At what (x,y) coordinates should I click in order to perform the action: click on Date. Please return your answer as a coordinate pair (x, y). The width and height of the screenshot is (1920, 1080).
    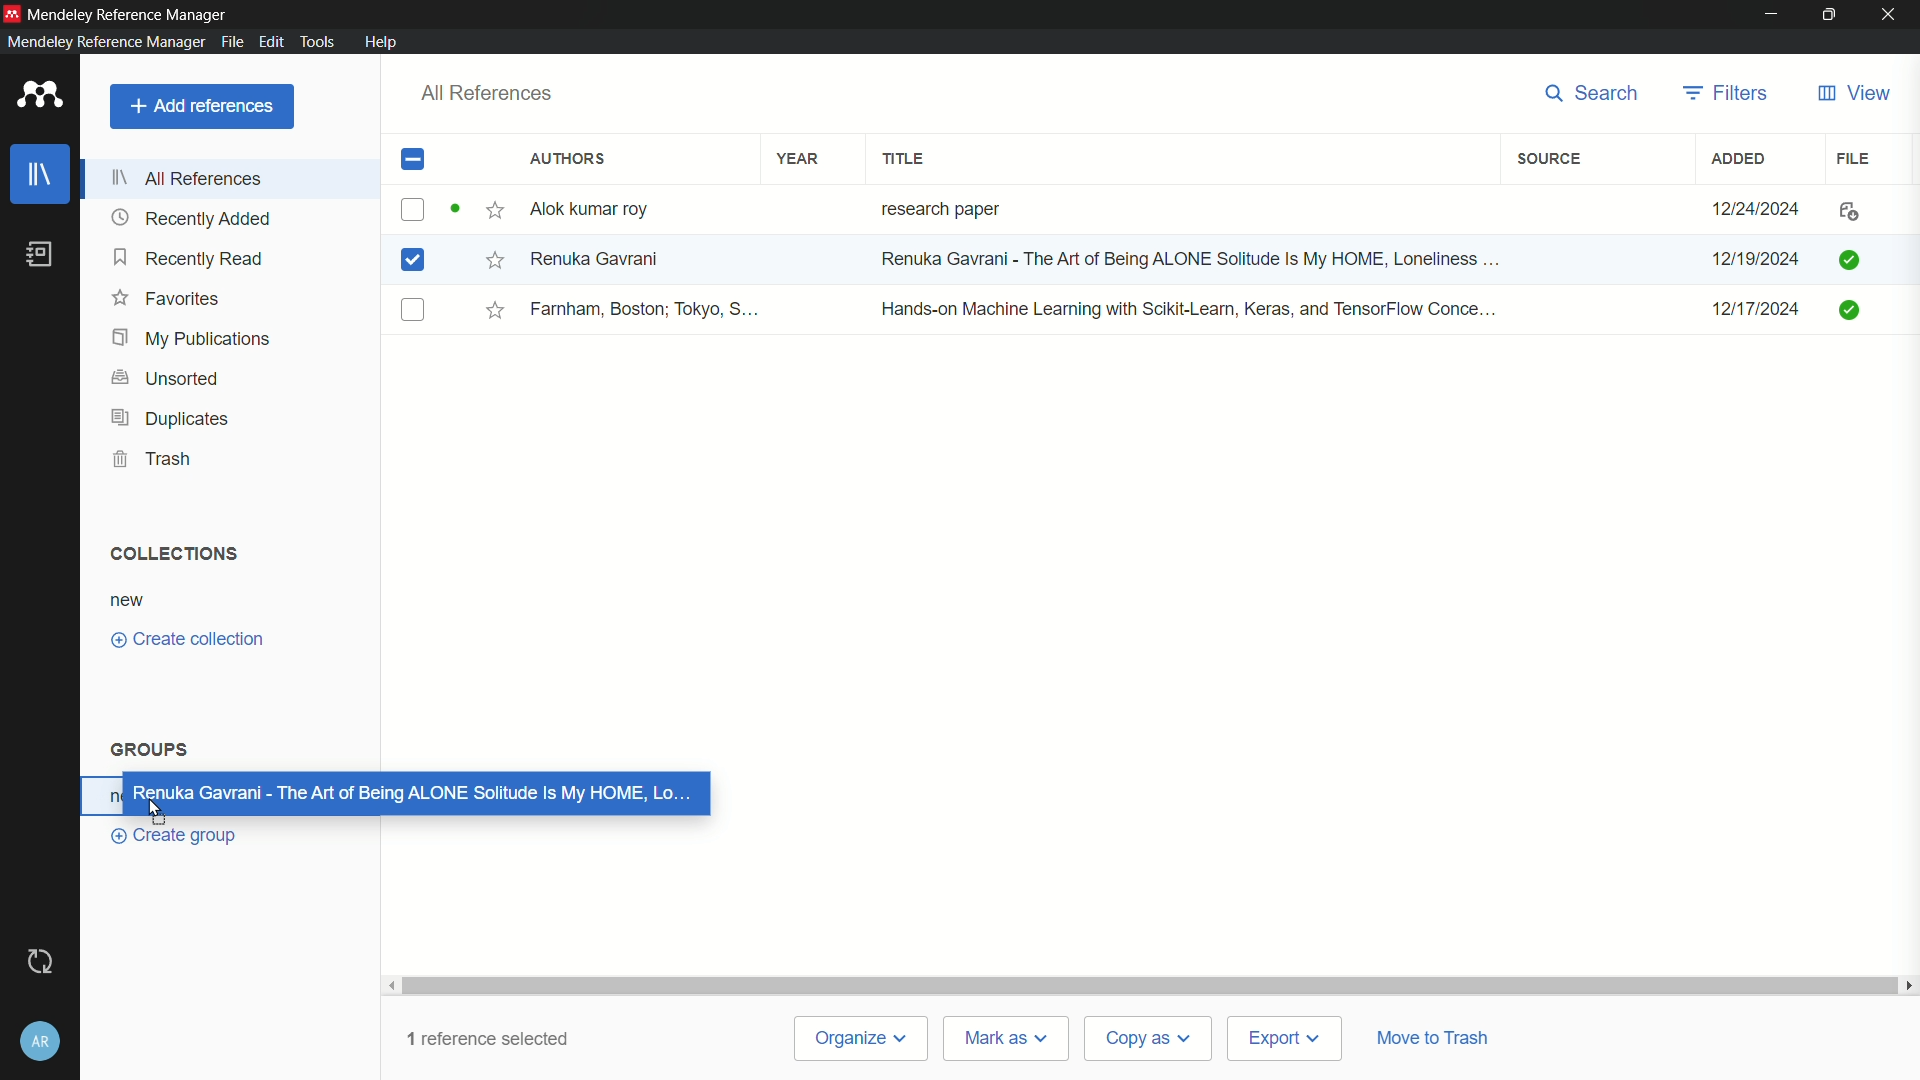
    Looking at the image, I should click on (1759, 316).